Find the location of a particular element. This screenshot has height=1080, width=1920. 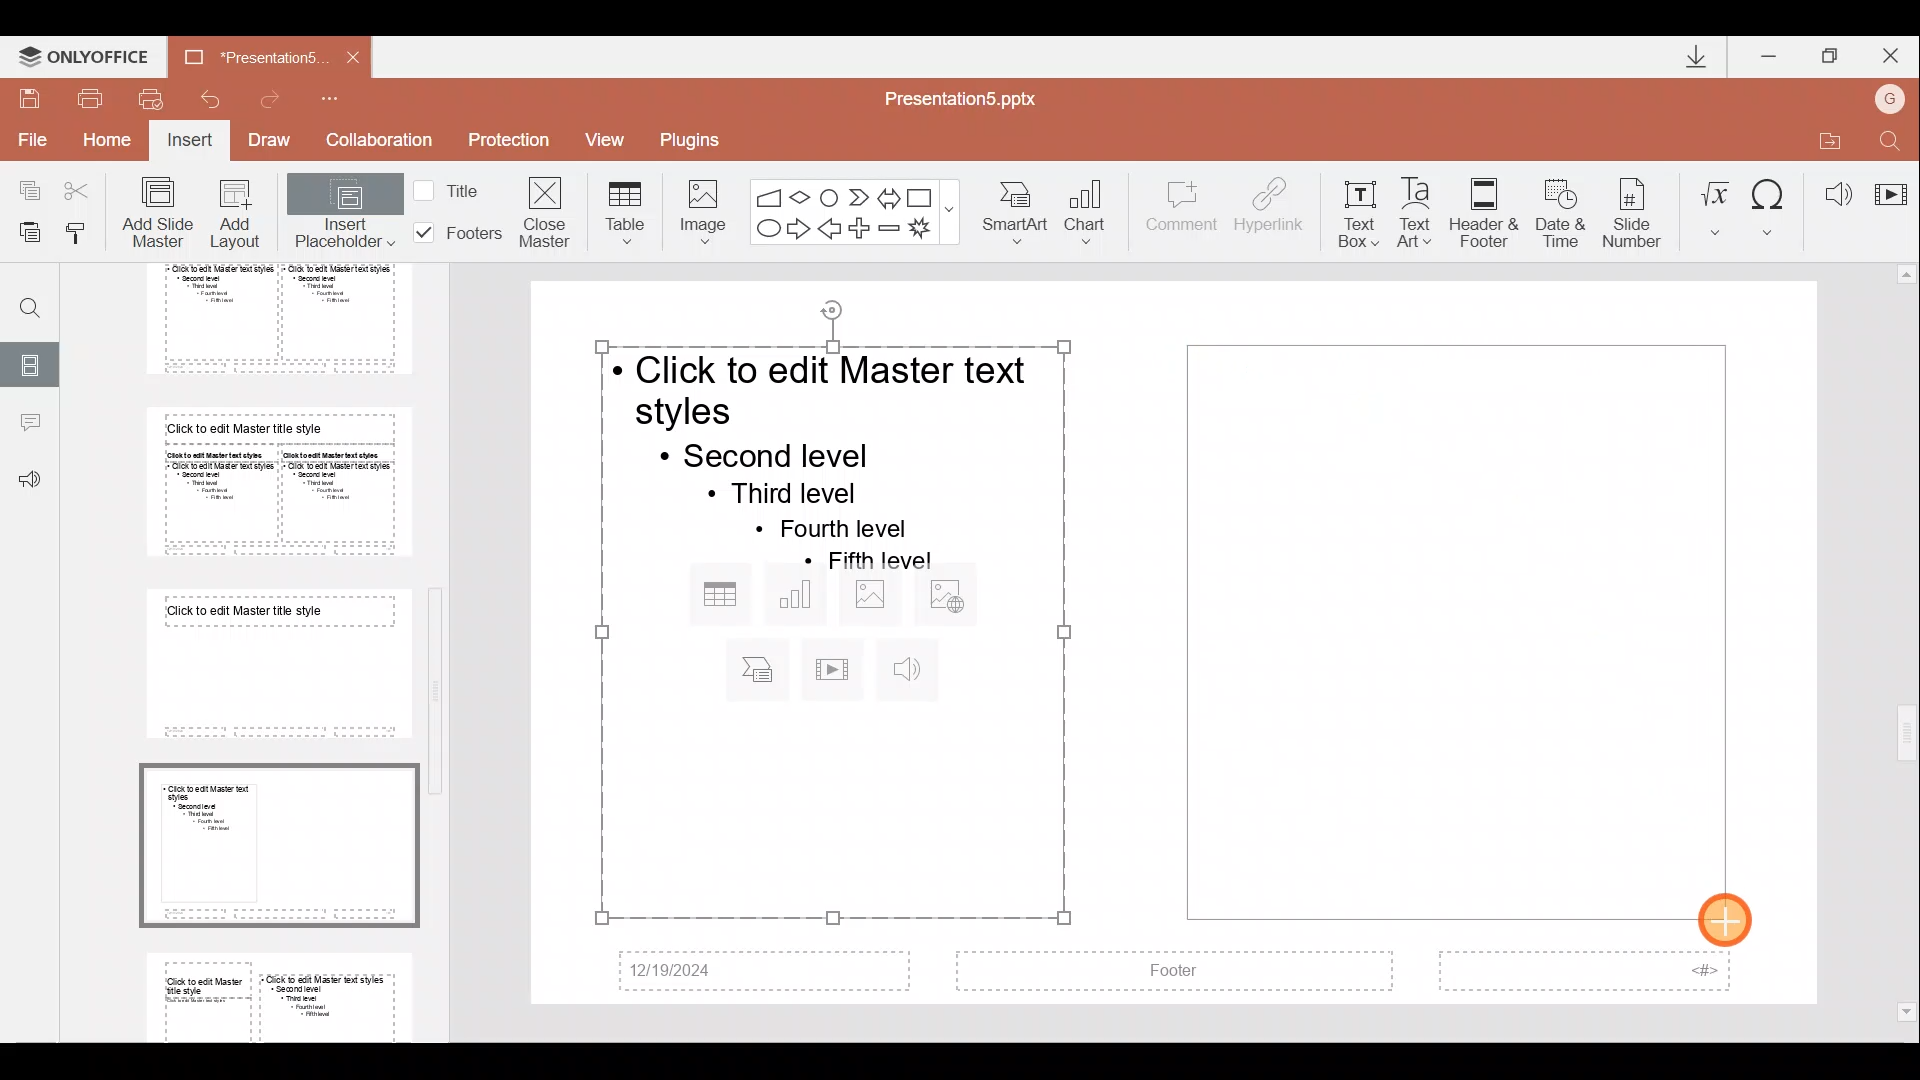

Document name is located at coordinates (972, 97).